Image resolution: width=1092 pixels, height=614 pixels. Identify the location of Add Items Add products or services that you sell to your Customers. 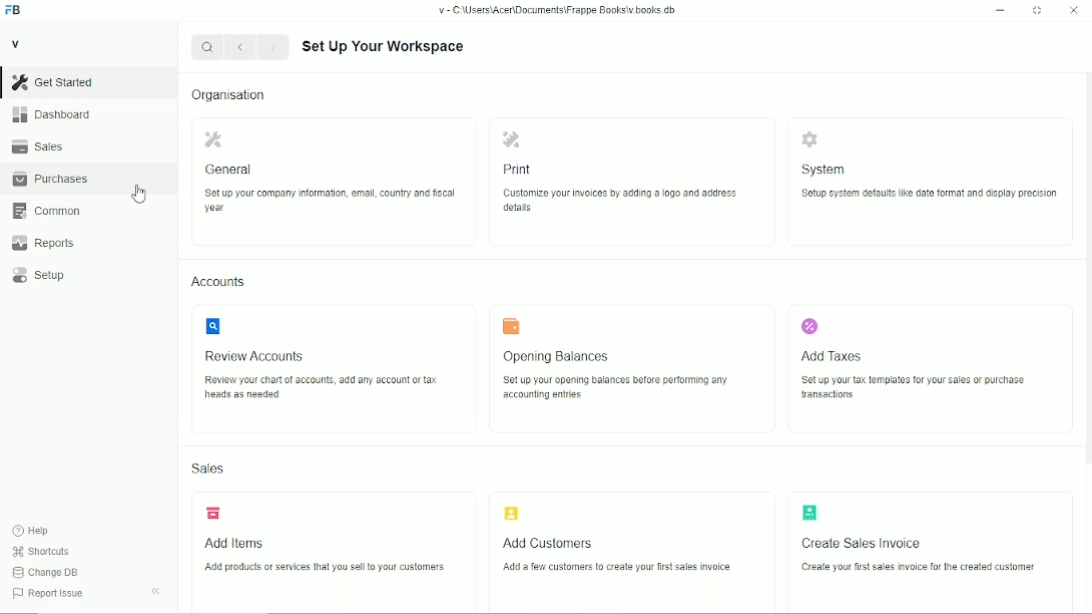
(337, 553).